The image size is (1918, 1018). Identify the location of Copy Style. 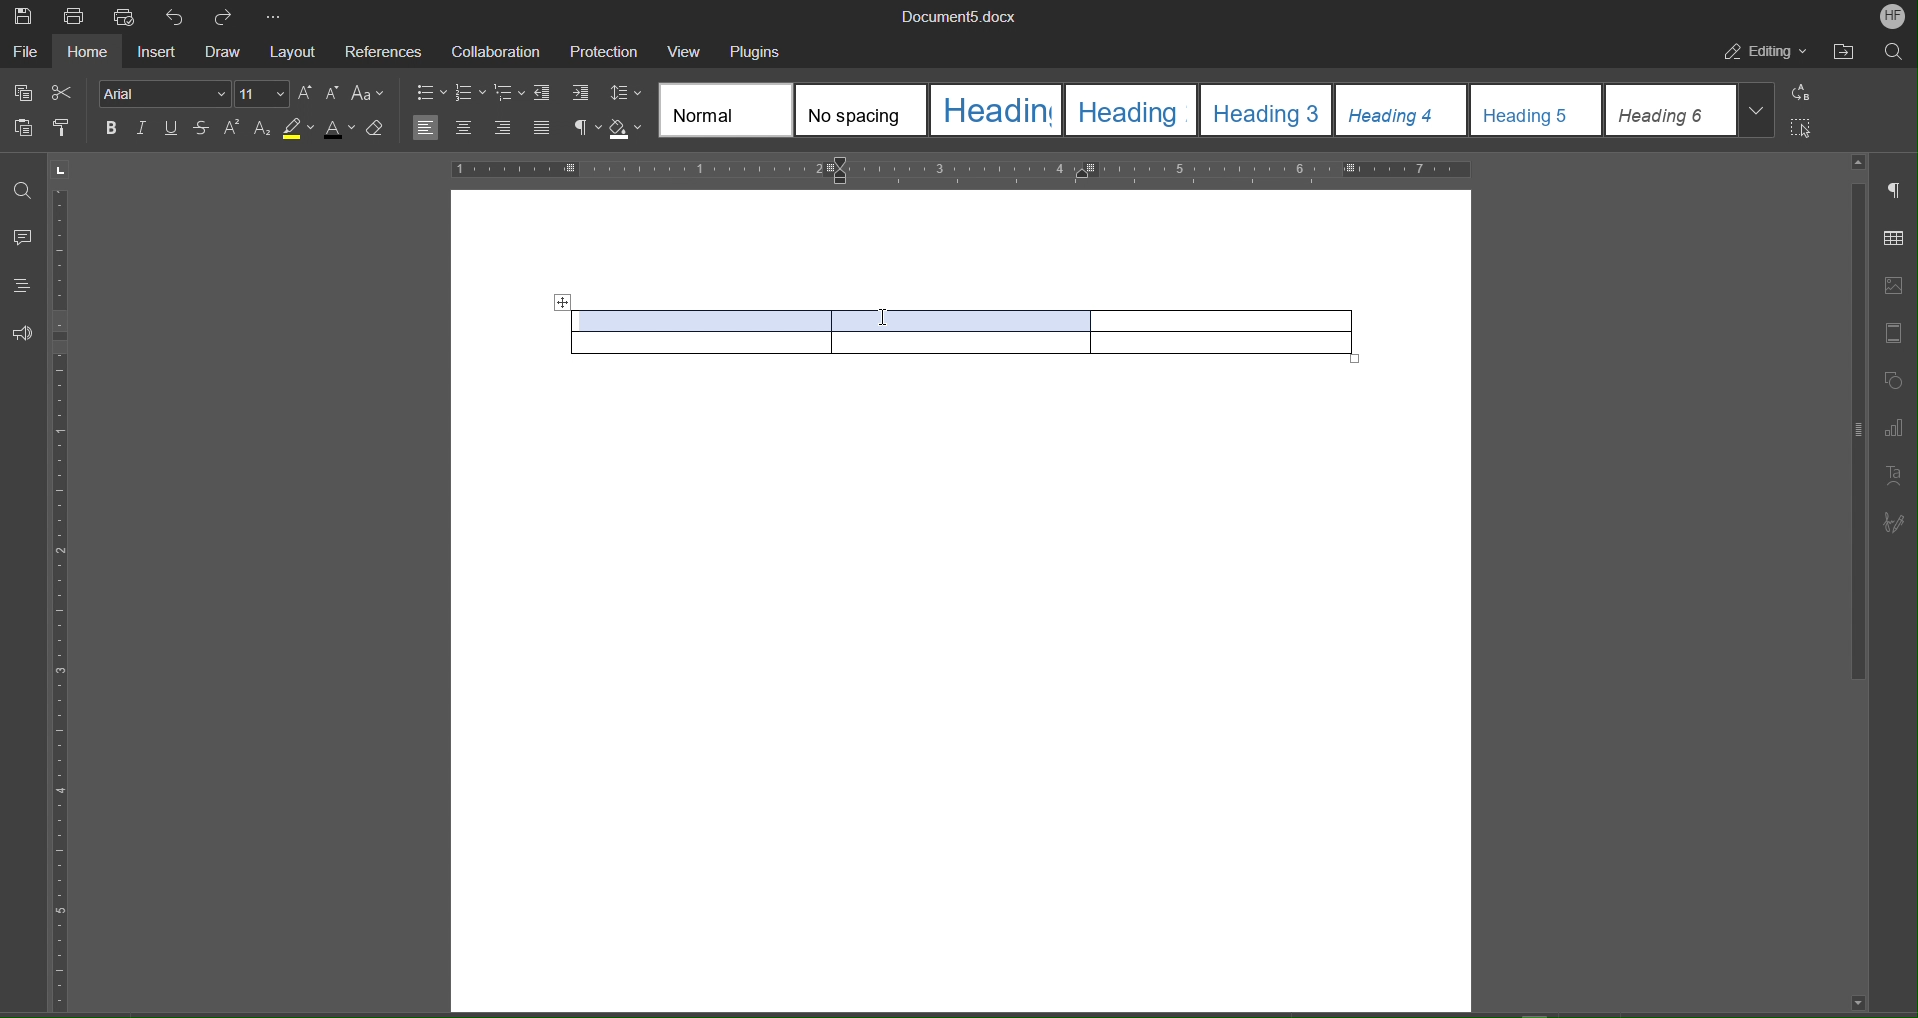
(67, 130).